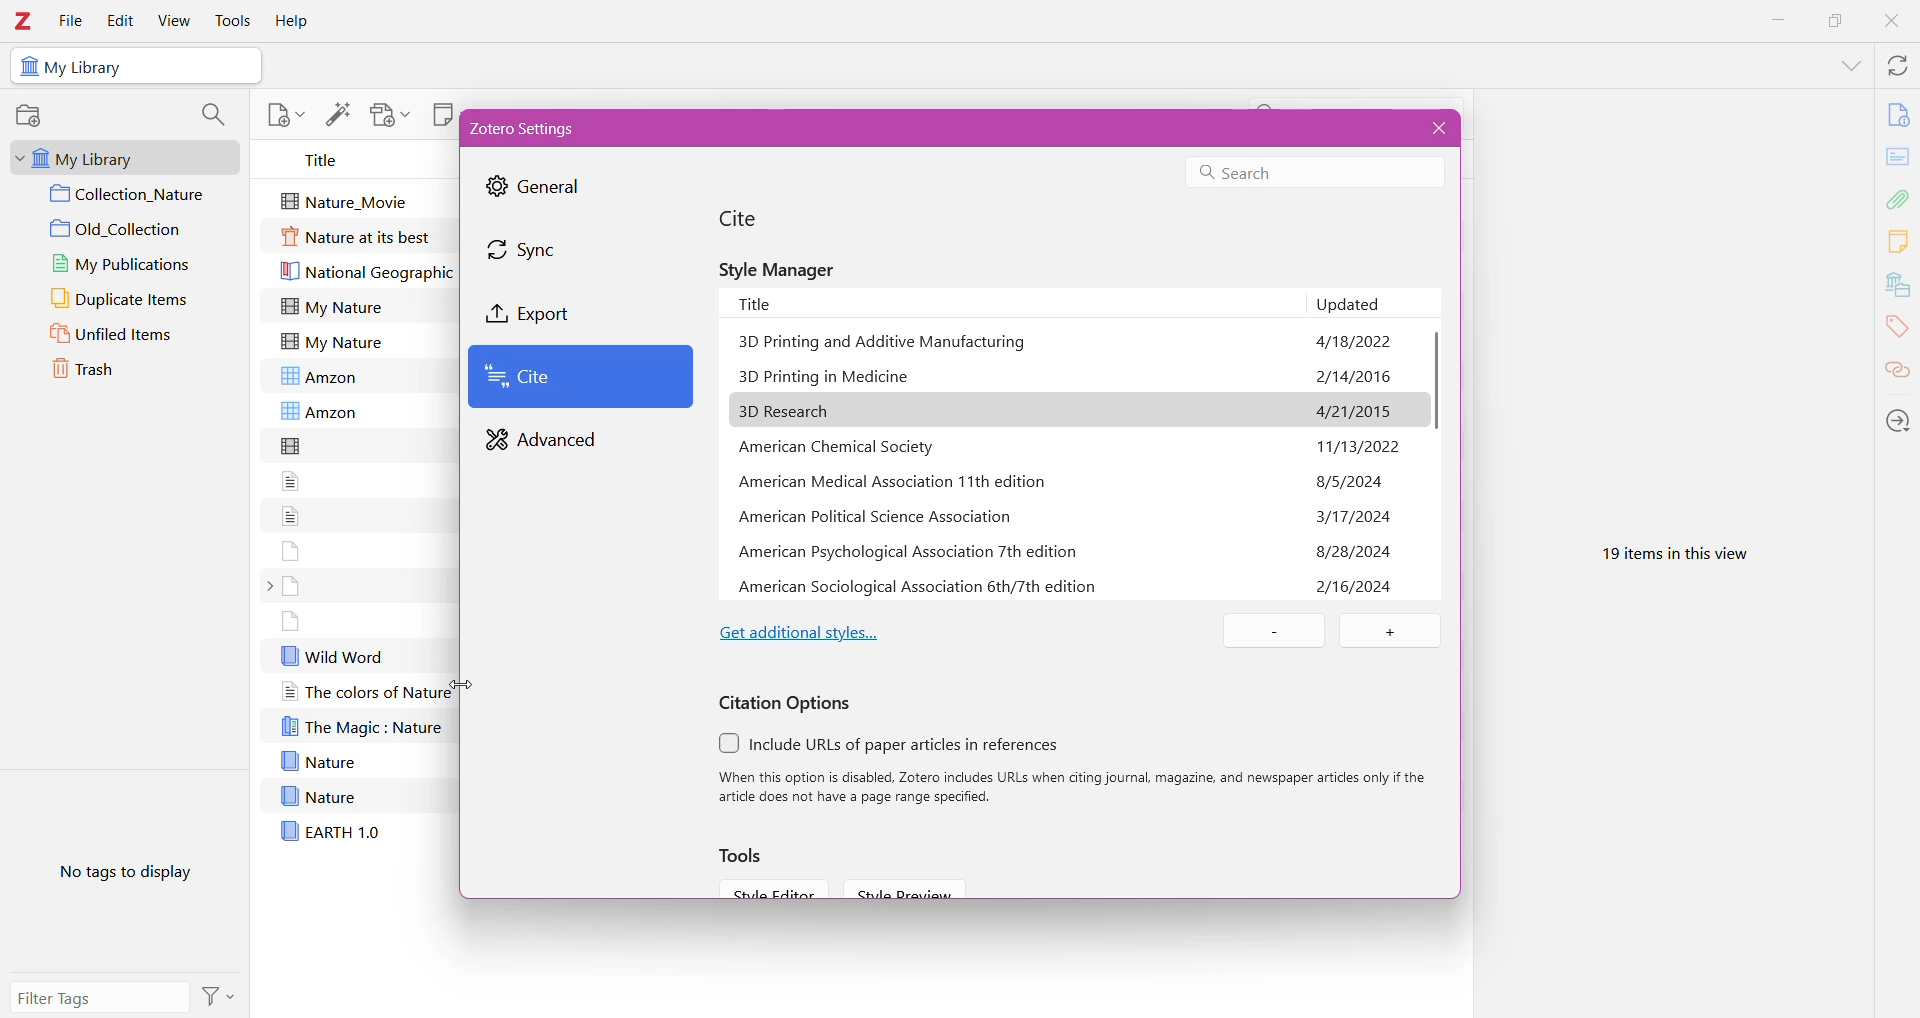  I want to click on Unfiled Items, so click(126, 336).